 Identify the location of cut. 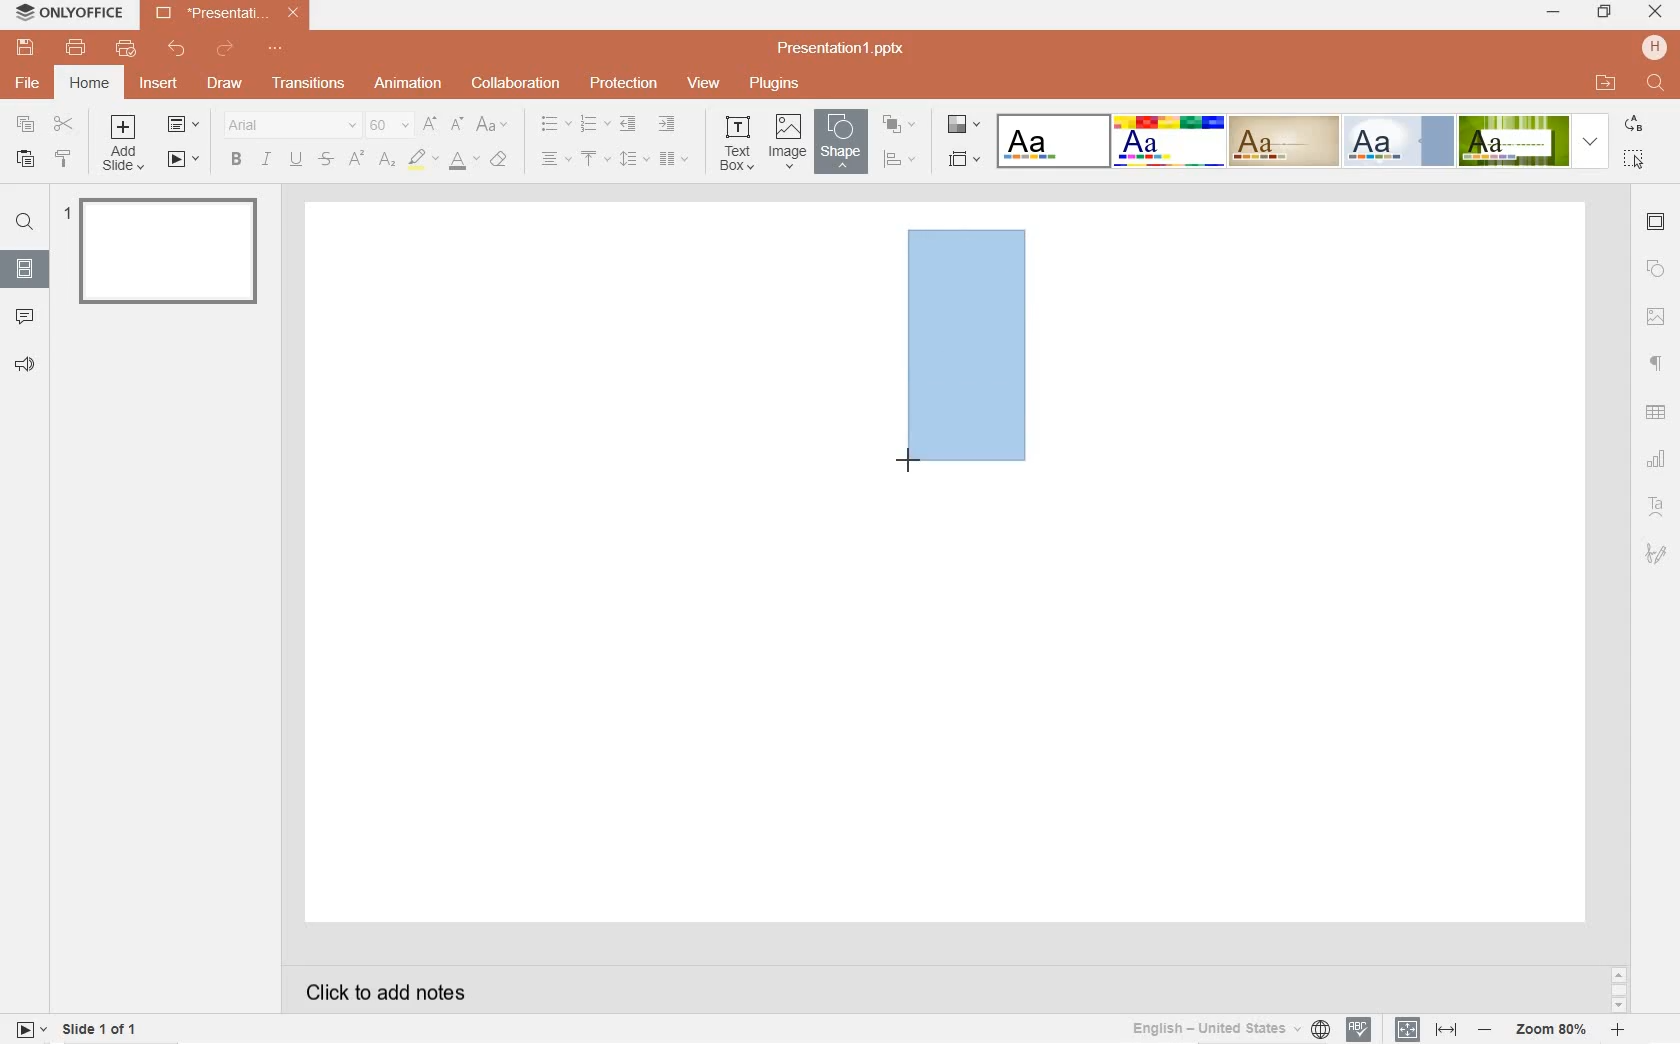
(64, 125).